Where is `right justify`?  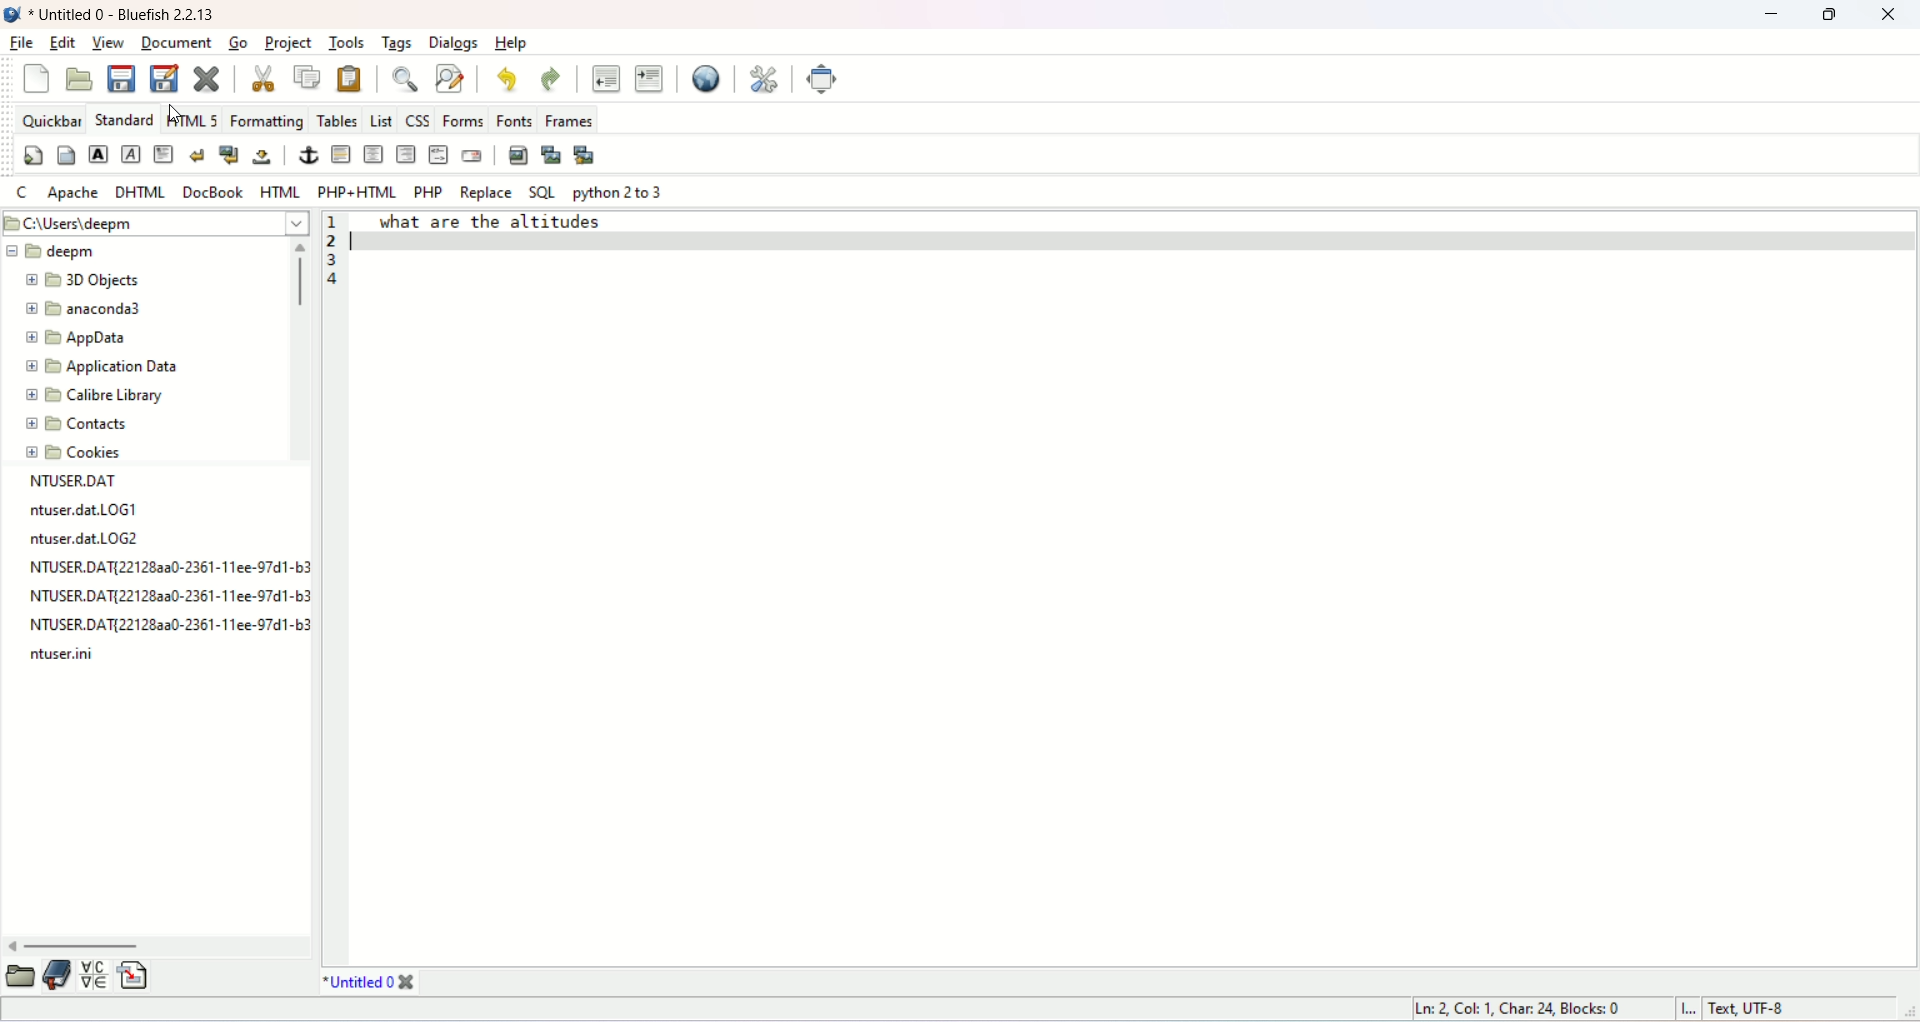 right justify is located at coordinates (407, 153).